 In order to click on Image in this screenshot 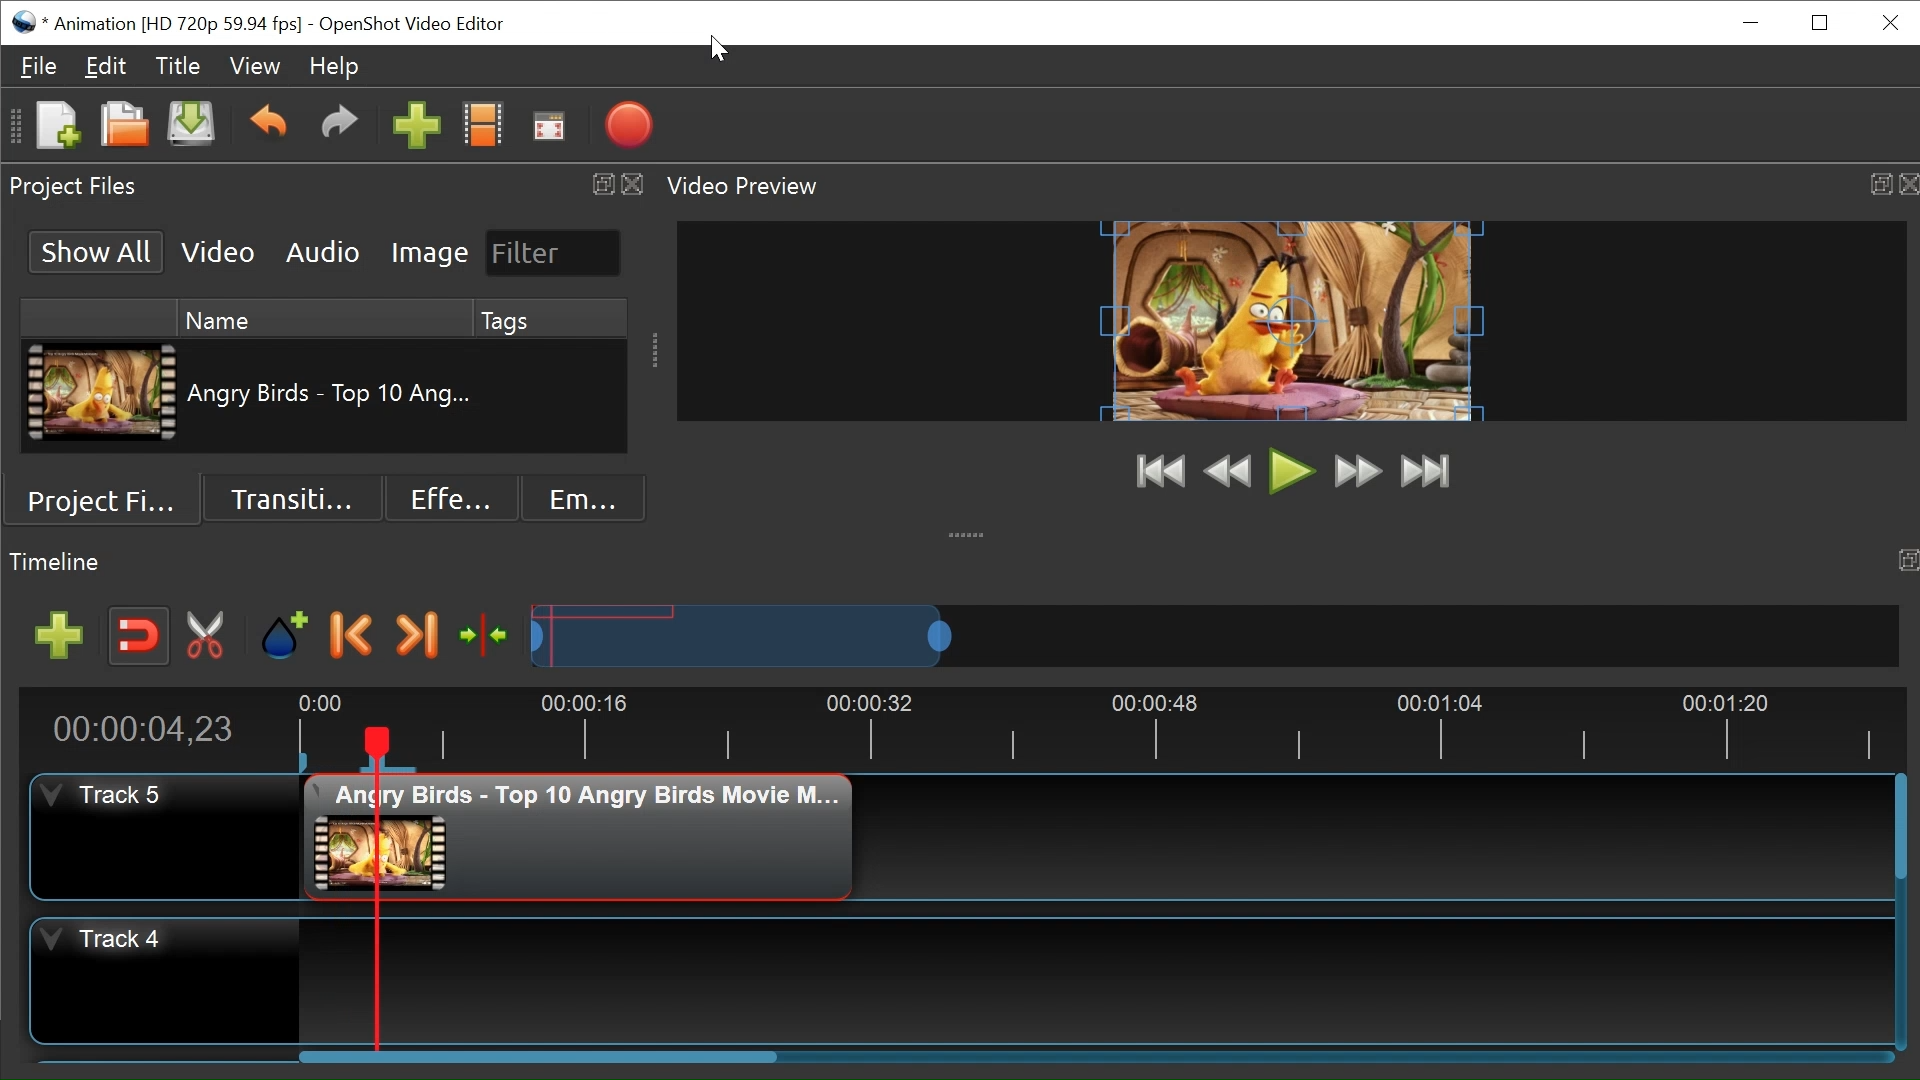, I will do `click(431, 252)`.